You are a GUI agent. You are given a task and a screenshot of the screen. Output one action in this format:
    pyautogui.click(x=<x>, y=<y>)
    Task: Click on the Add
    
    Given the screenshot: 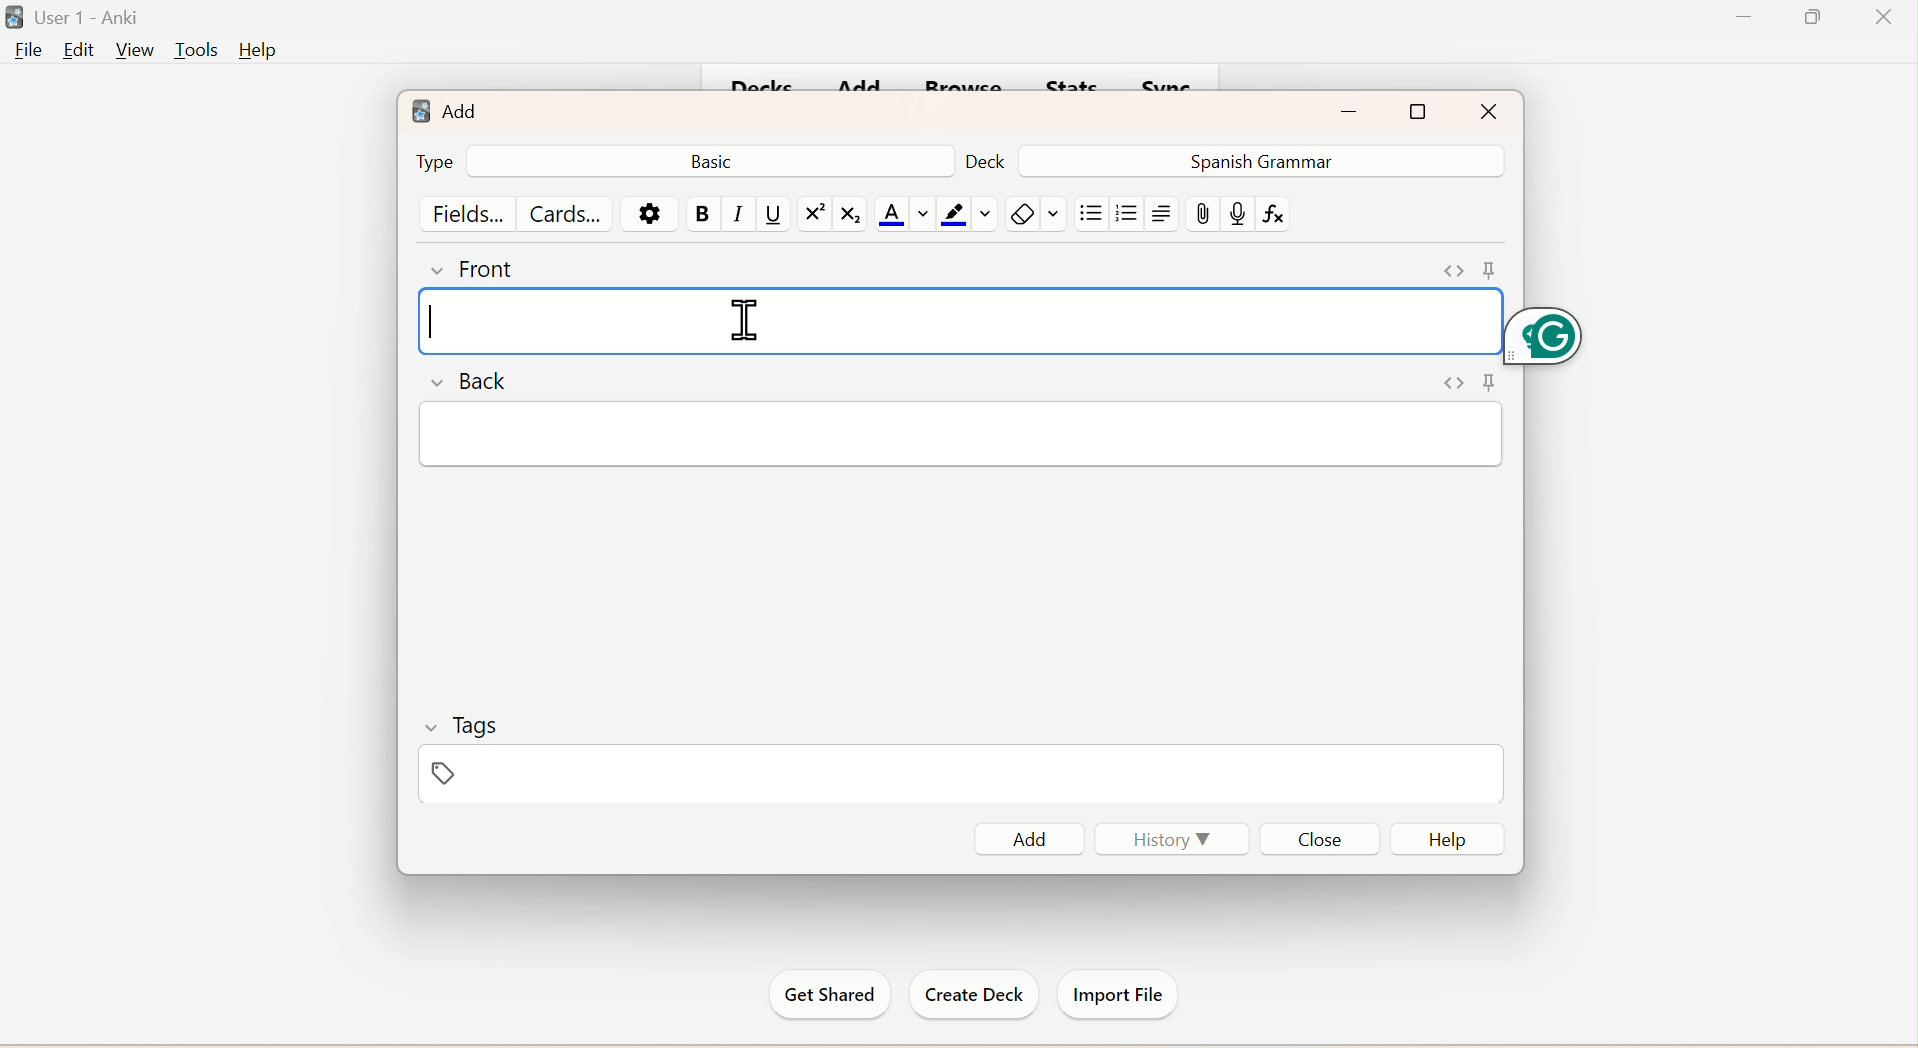 What is the action you would take?
    pyautogui.click(x=1035, y=836)
    